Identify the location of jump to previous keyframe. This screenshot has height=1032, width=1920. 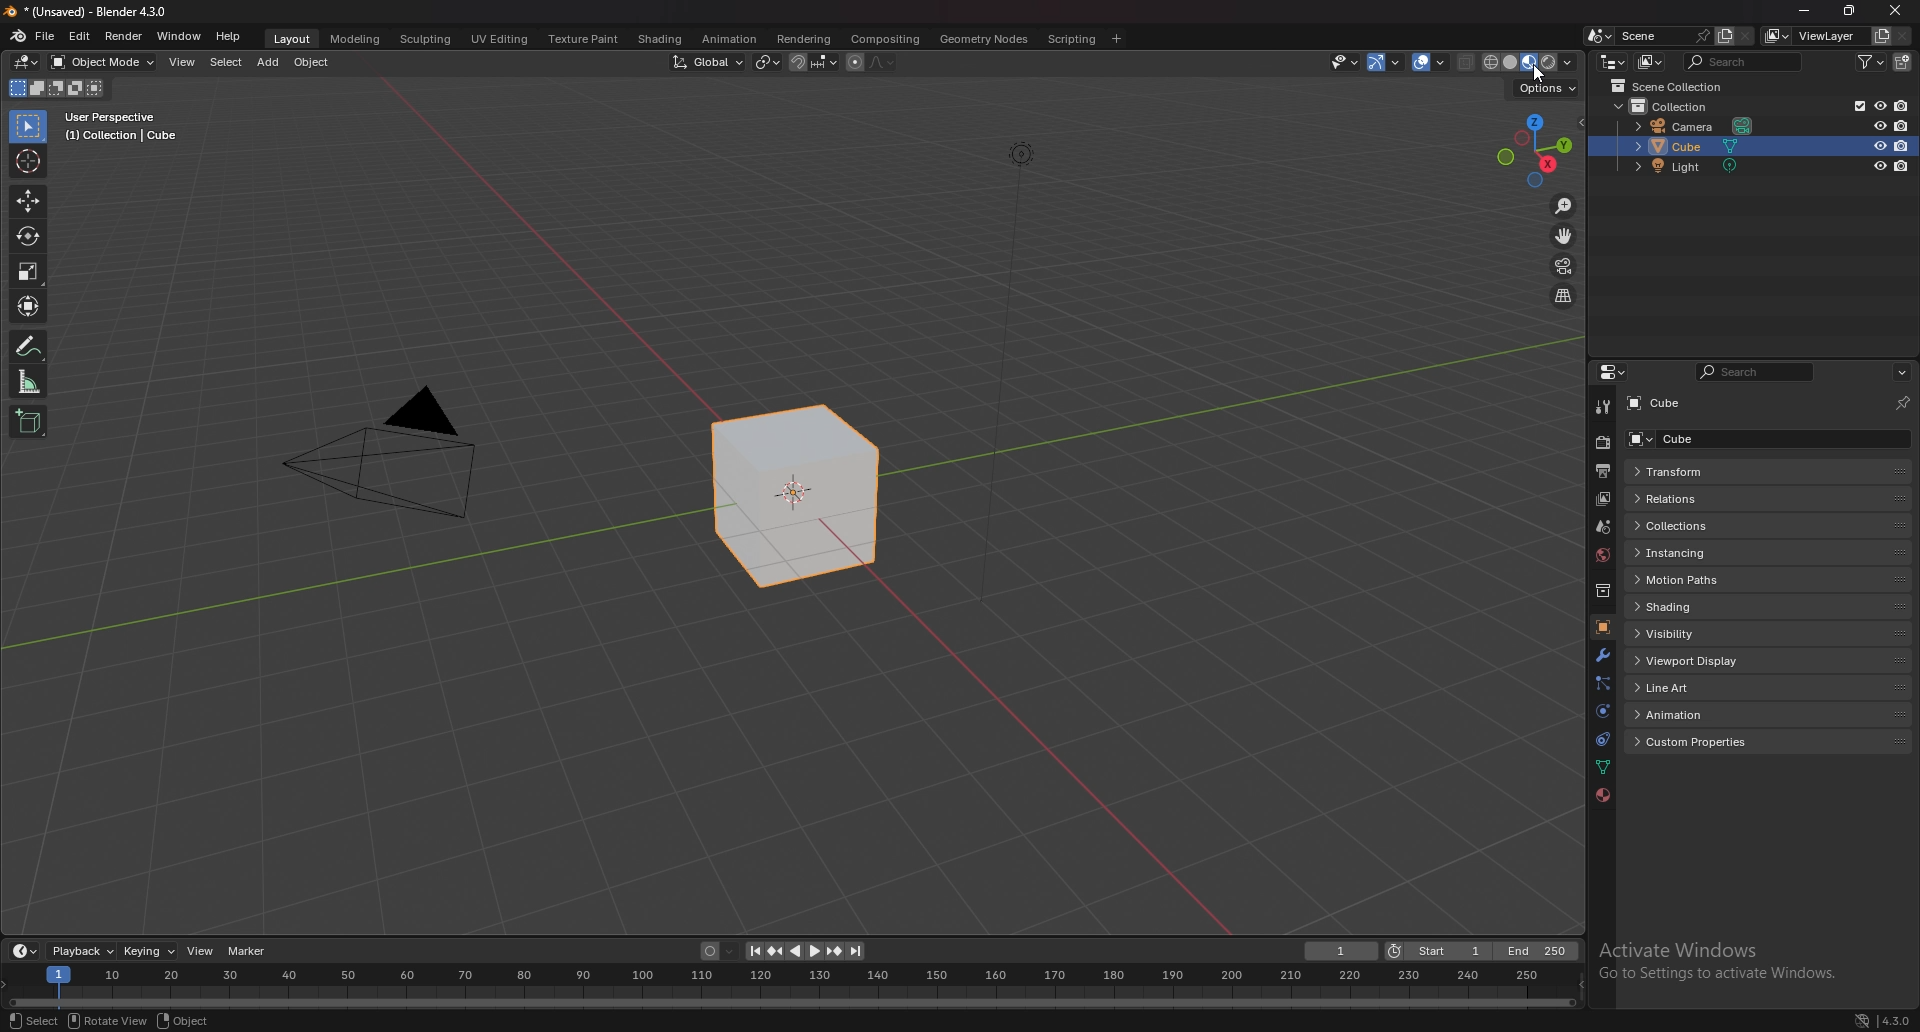
(775, 952).